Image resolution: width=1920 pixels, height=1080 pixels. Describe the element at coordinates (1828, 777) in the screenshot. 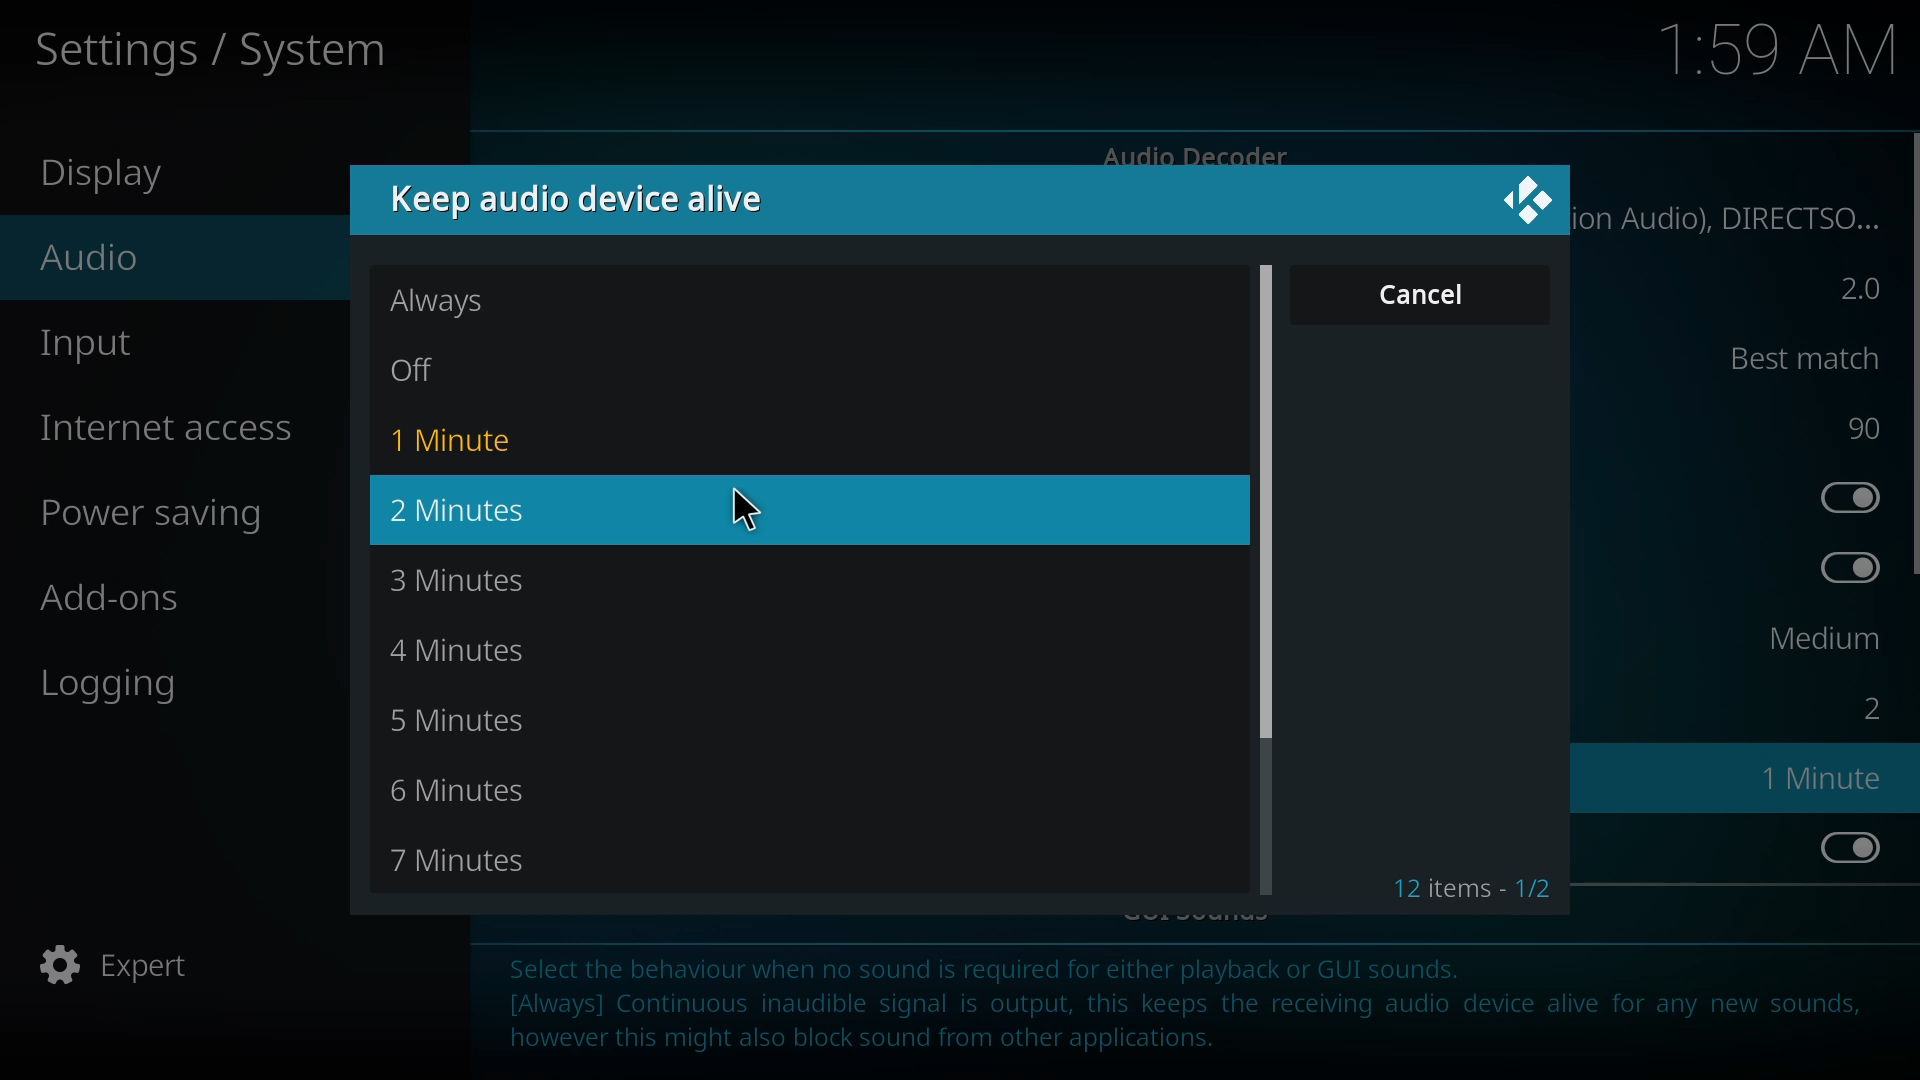

I see `1 minute` at that location.